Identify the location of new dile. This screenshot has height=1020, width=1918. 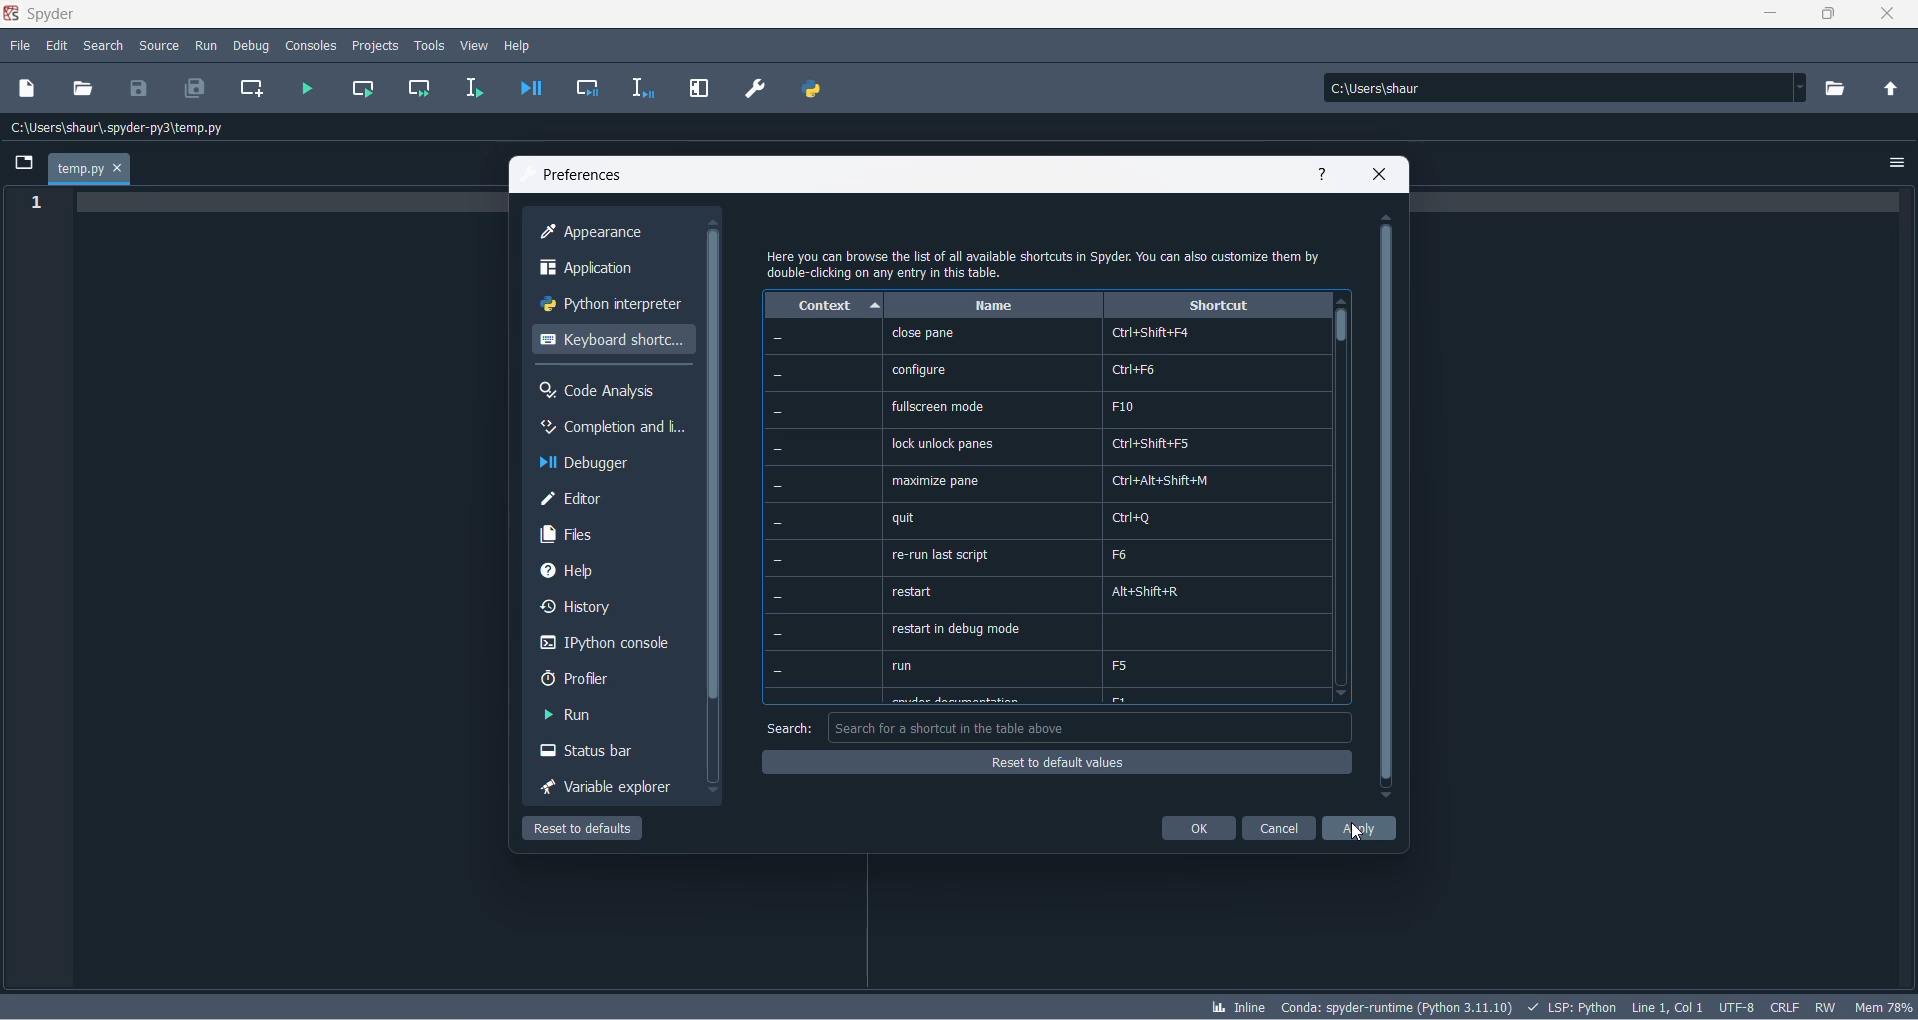
(28, 87).